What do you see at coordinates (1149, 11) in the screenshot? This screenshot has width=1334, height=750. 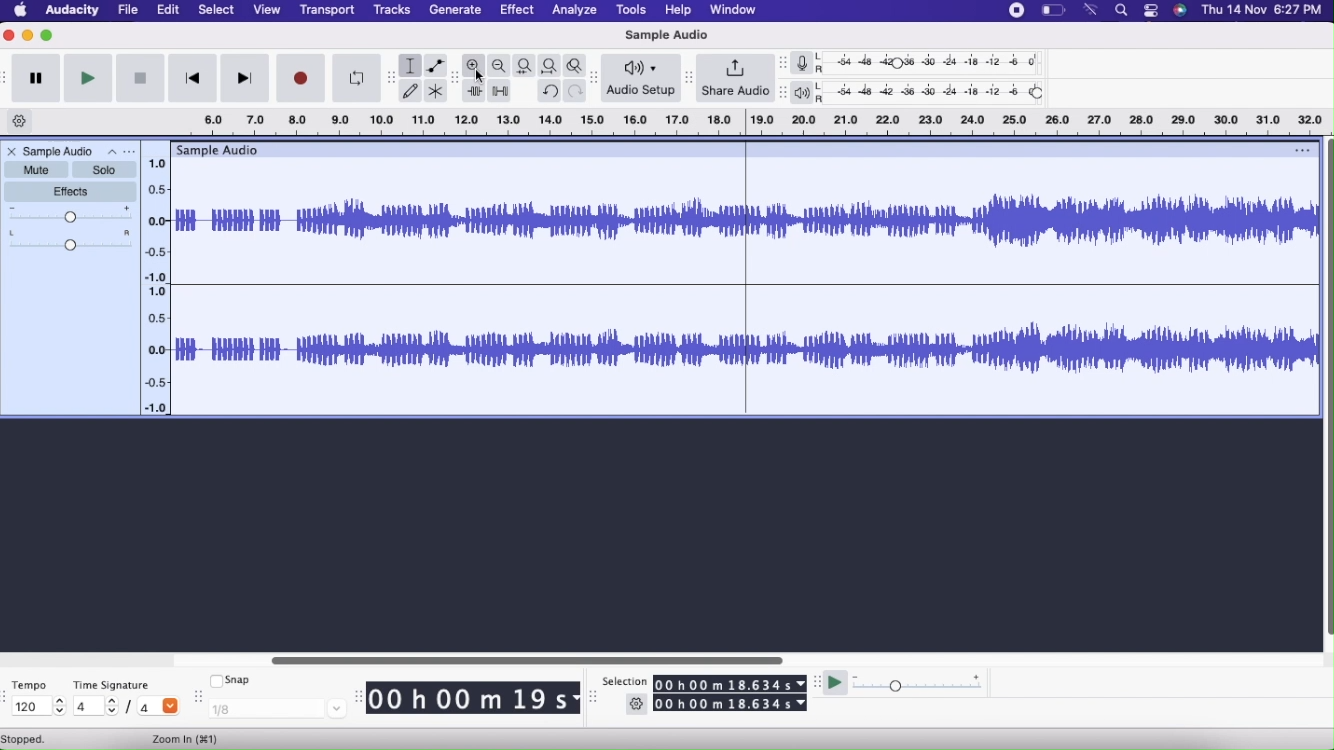 I see `More options` at bounding box center [1149, 11].